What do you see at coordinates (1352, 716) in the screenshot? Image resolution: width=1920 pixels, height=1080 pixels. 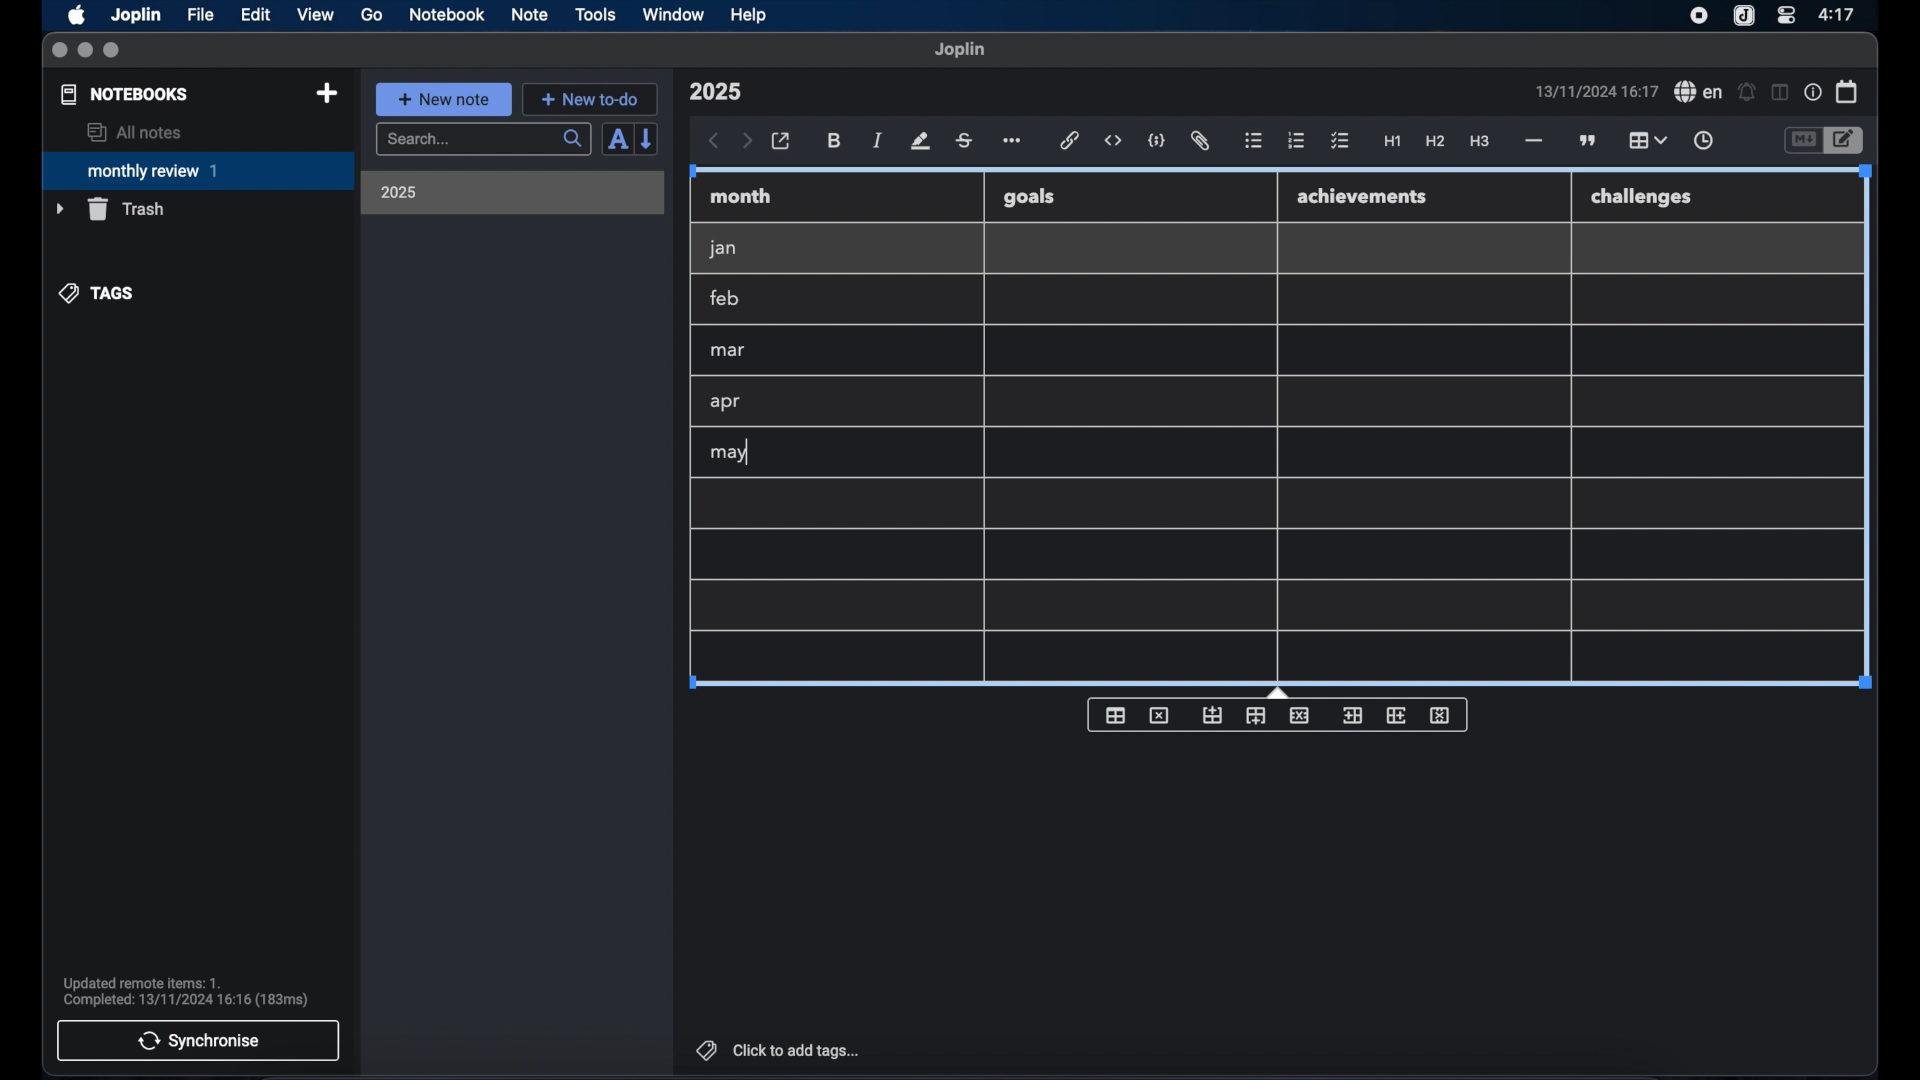 I see `insert column before` at bounding box center [1352, 716].